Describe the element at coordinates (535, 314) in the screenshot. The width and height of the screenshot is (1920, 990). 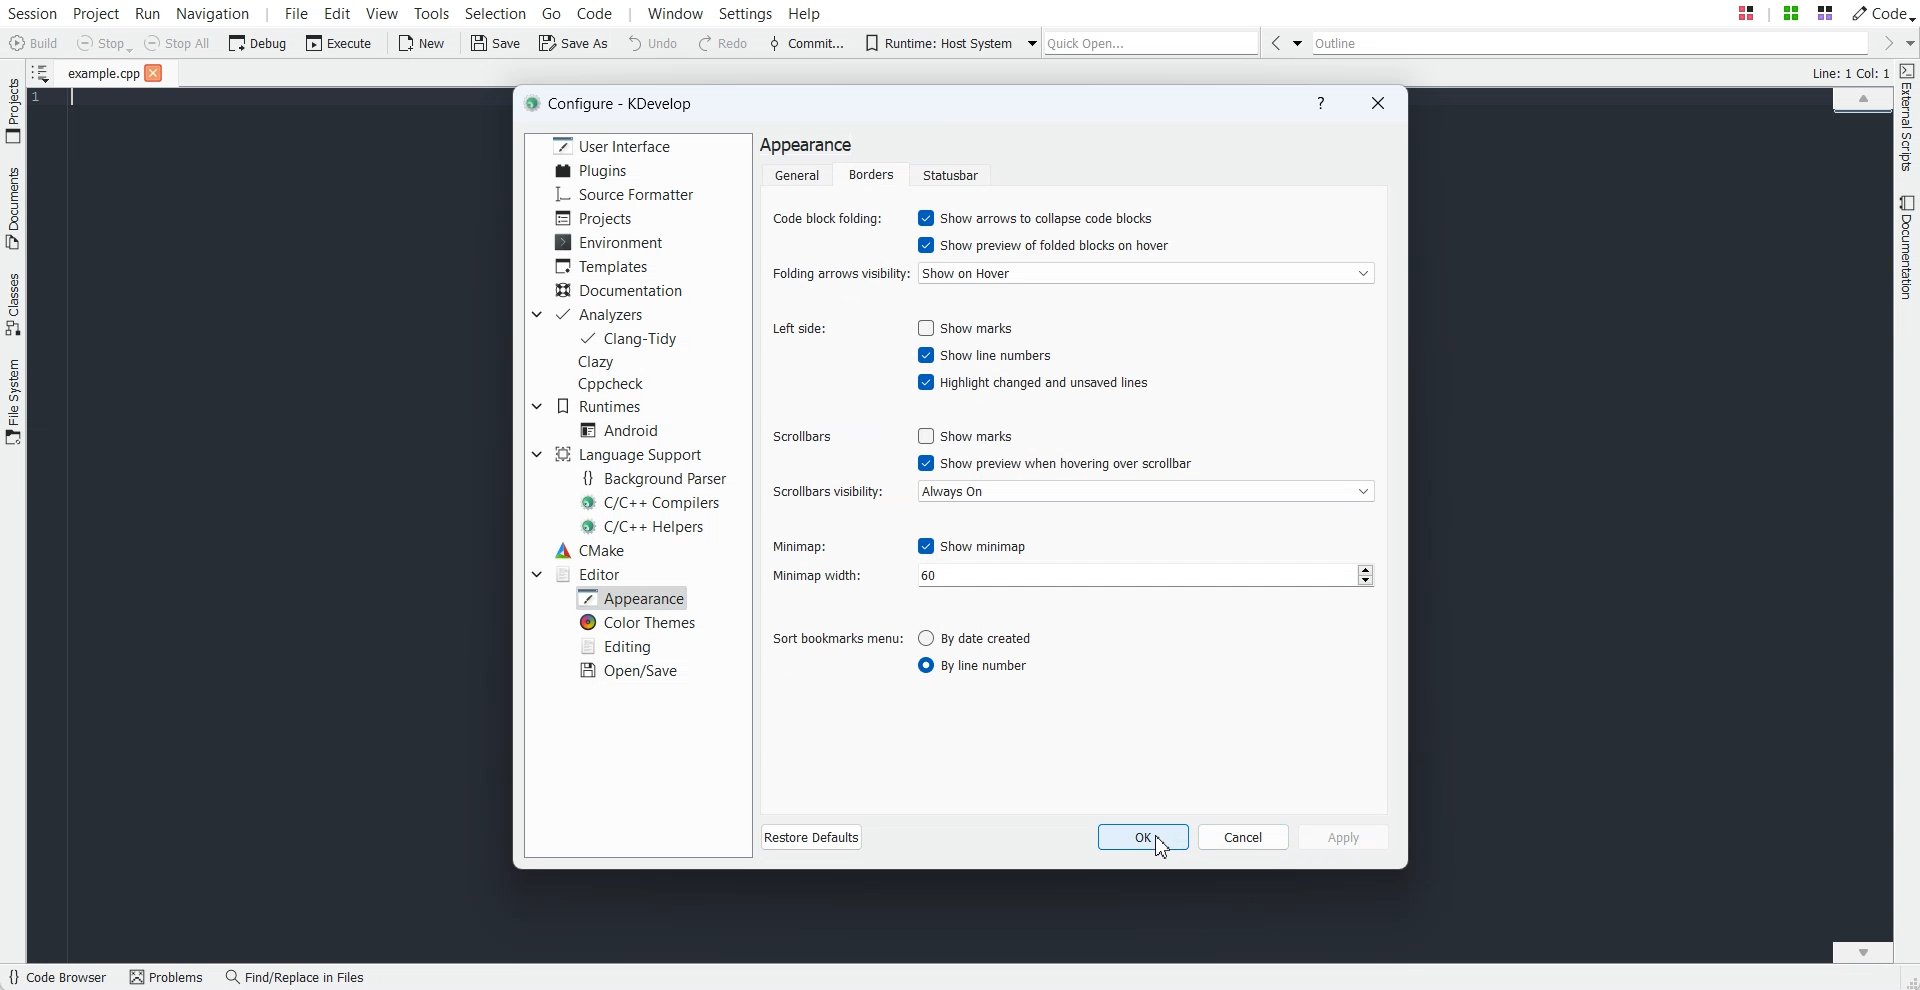
I see `Drop down box` at that location.